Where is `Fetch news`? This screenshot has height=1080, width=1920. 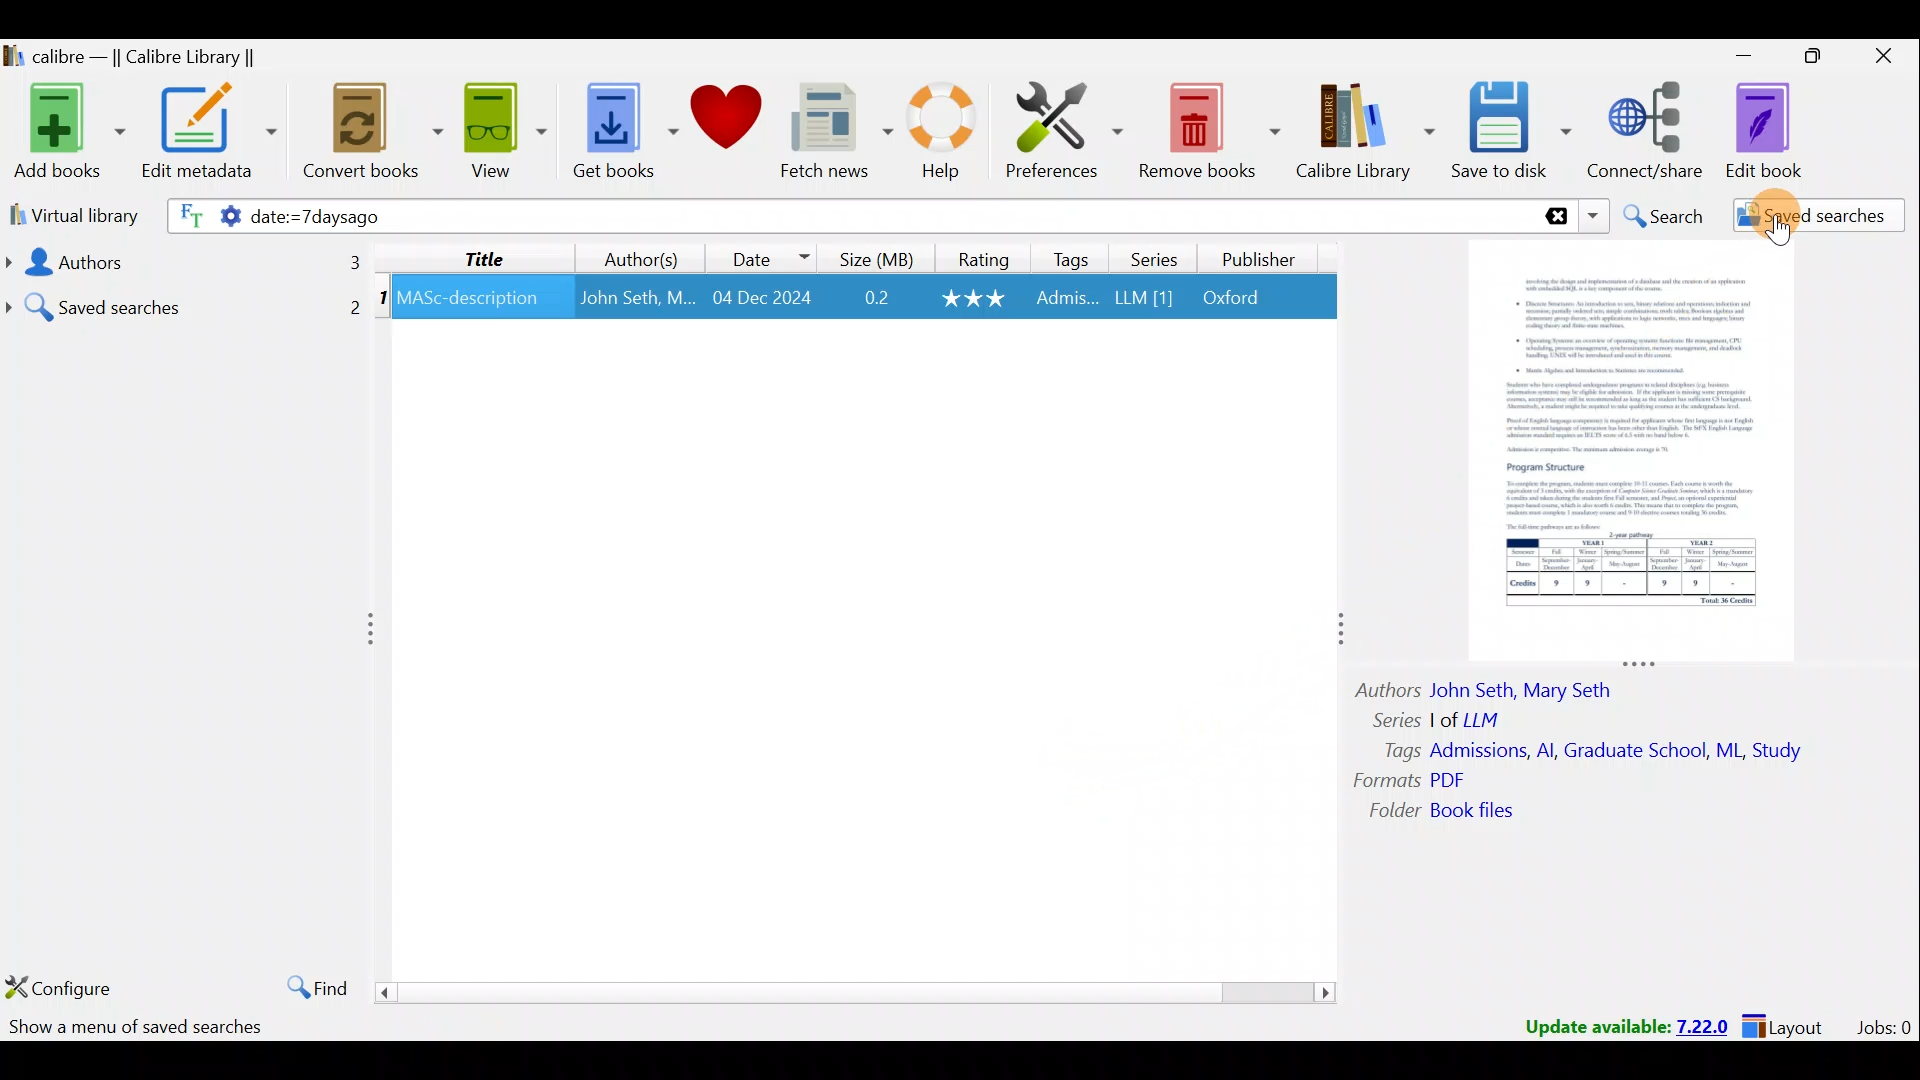 Fetch news is located at coordinates (836, 132).